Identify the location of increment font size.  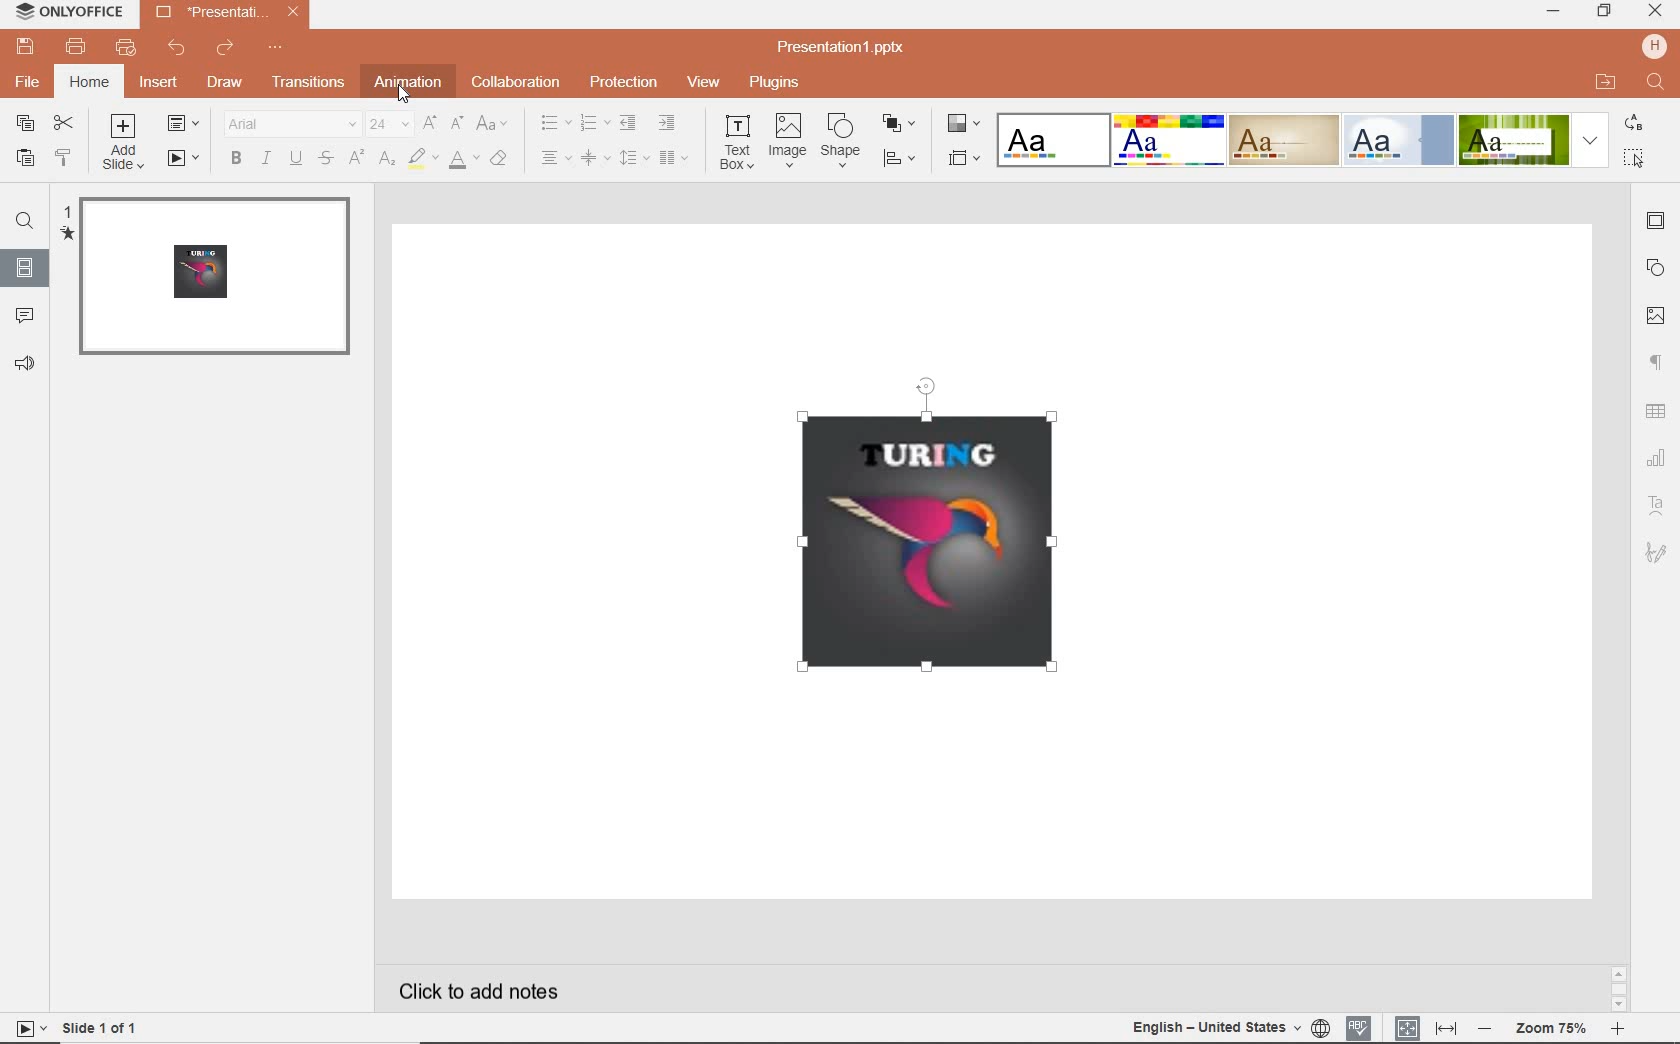
(430, 122).